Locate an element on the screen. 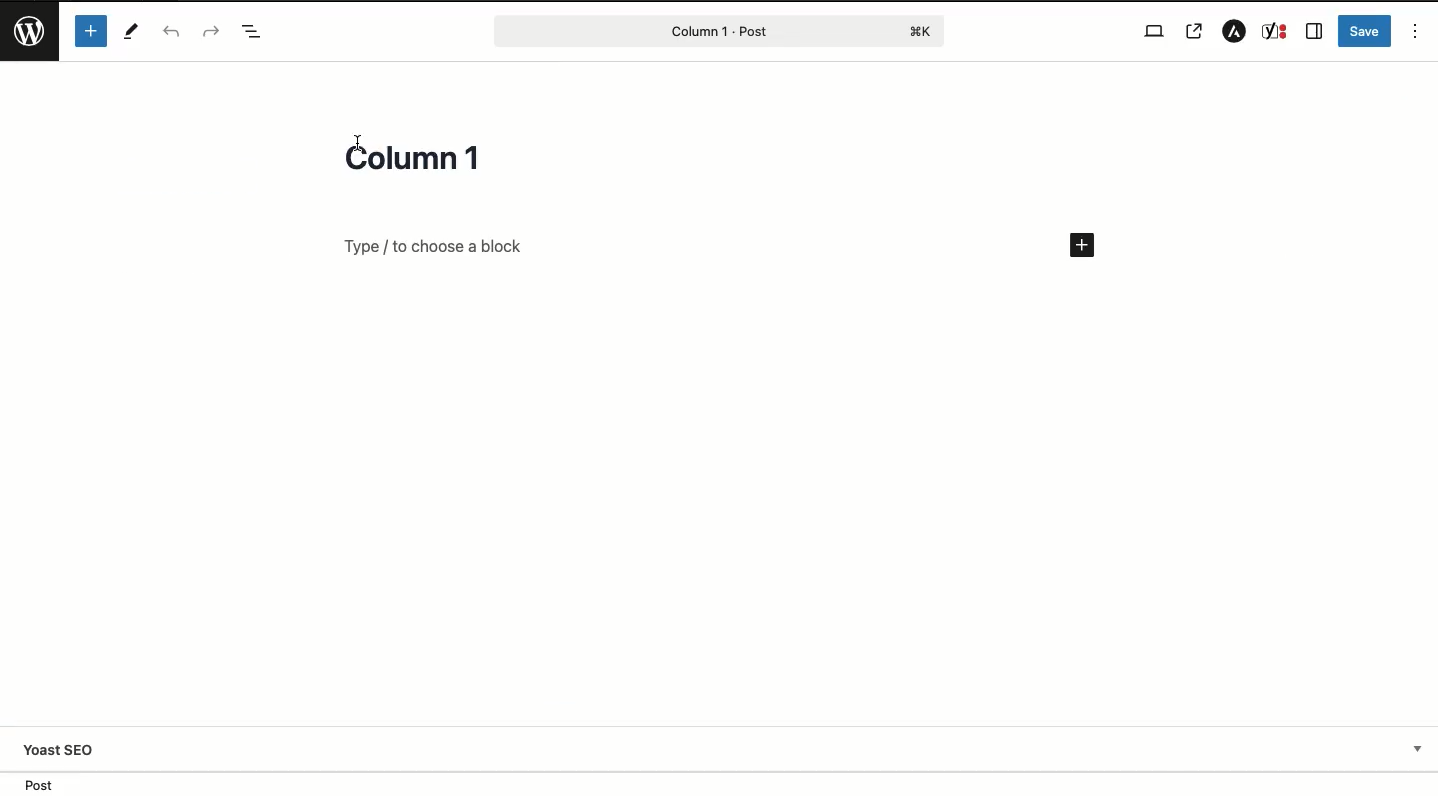 This screenshot has width=1438, height=796. Add new block is located at coordinates (1081, 246).